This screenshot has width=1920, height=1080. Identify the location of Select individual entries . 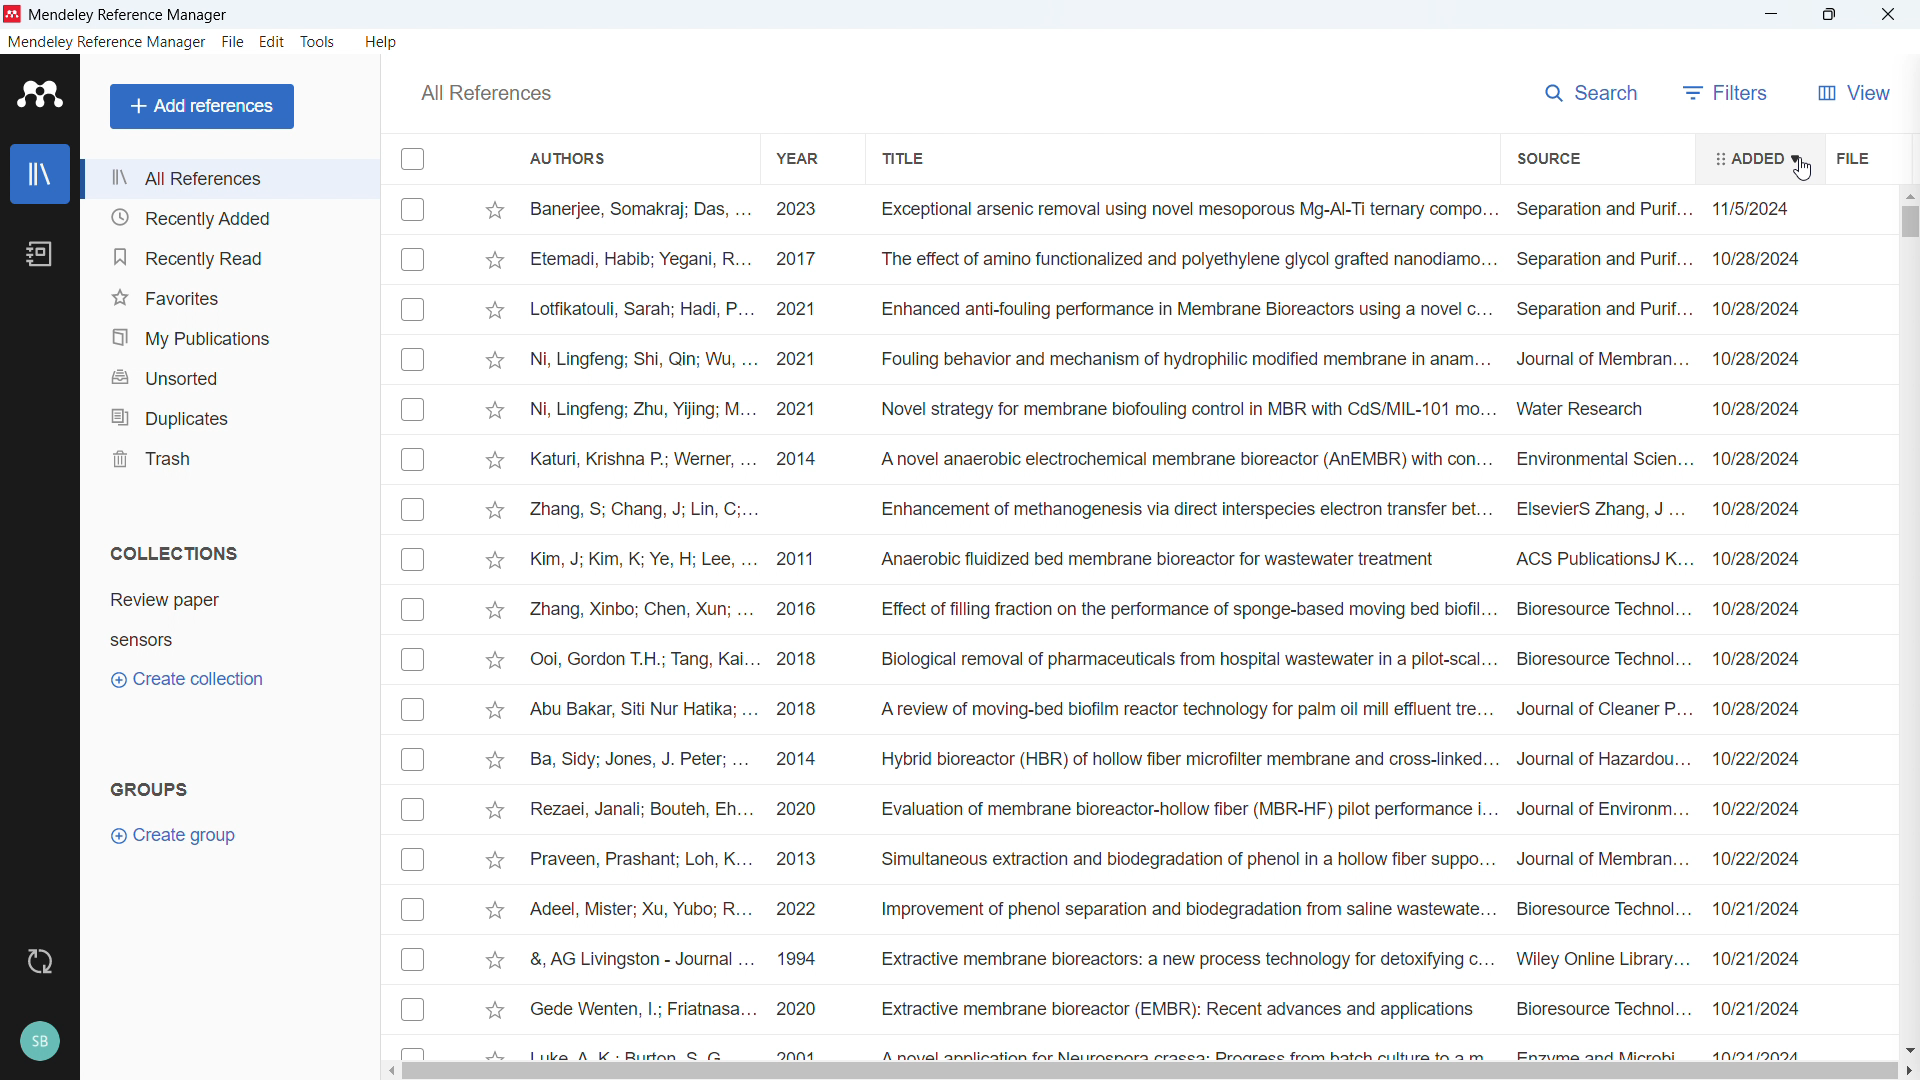
(413, 626).